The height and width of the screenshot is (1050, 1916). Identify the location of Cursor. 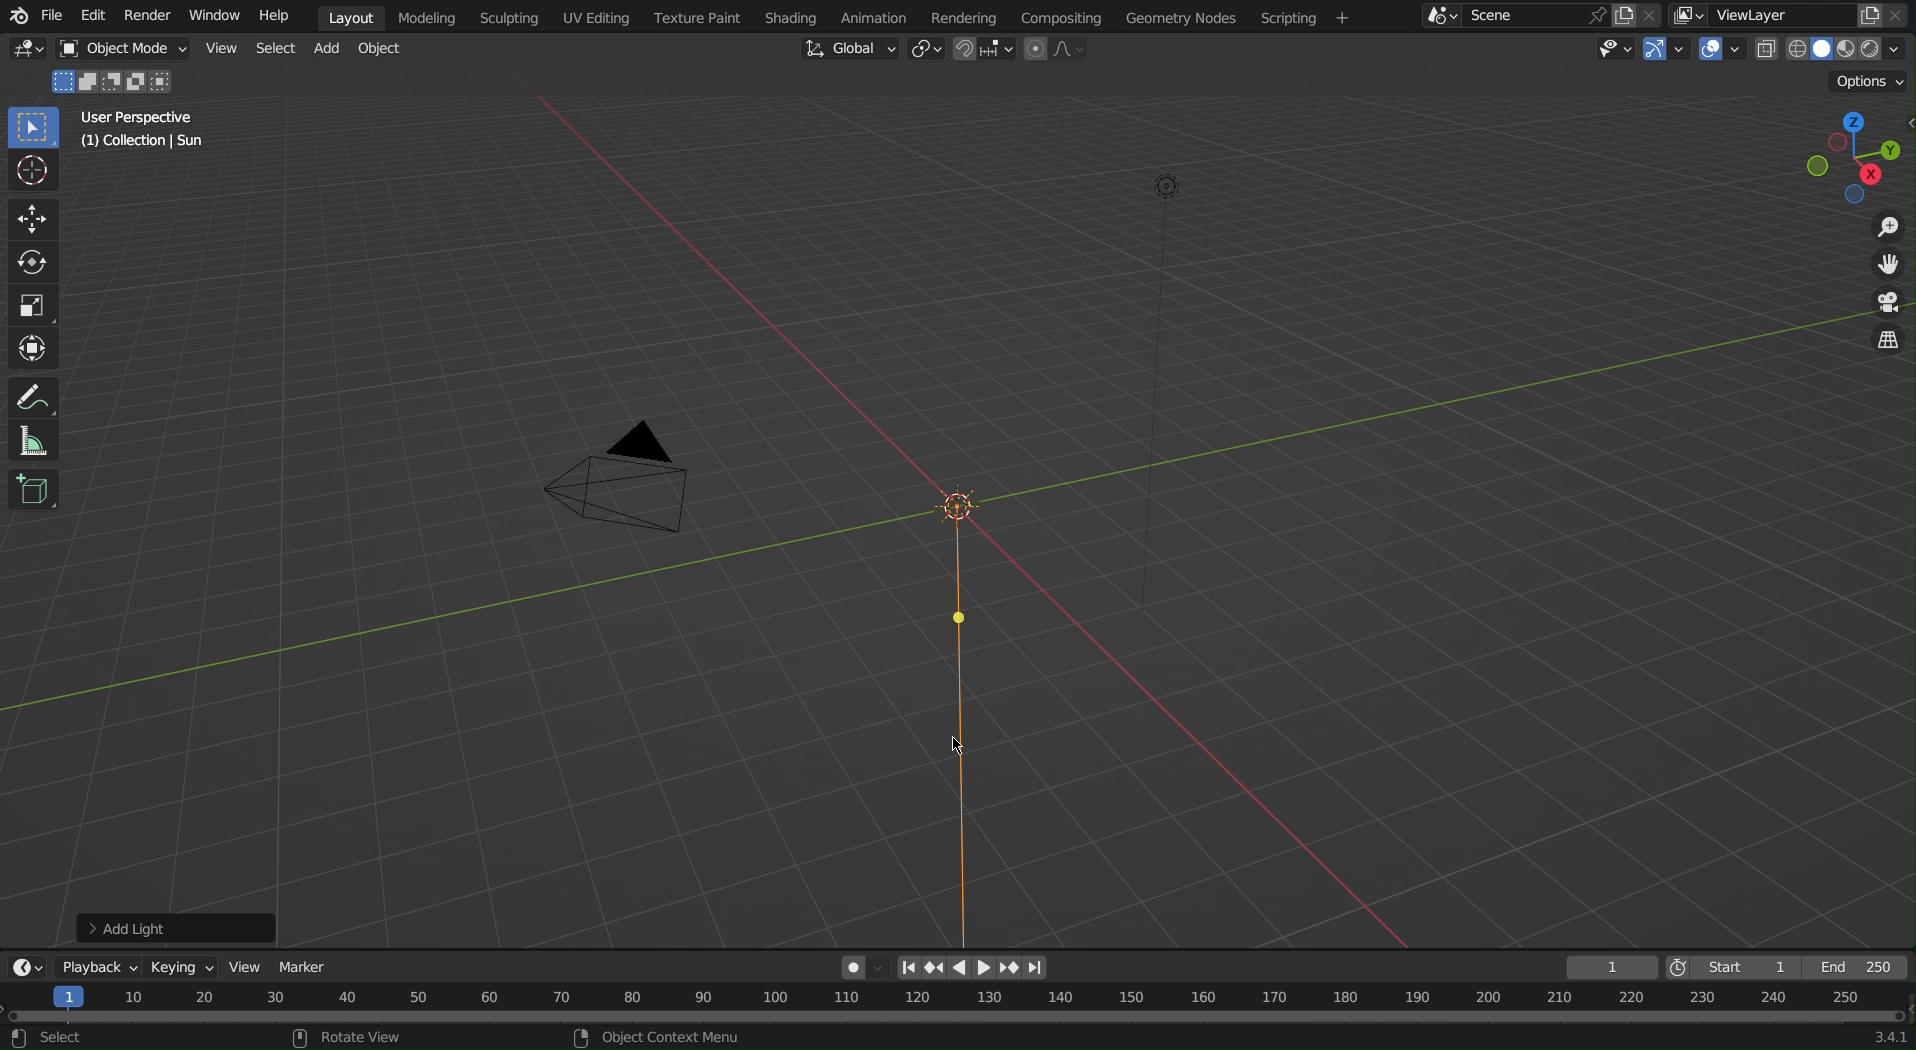
(35, 172).